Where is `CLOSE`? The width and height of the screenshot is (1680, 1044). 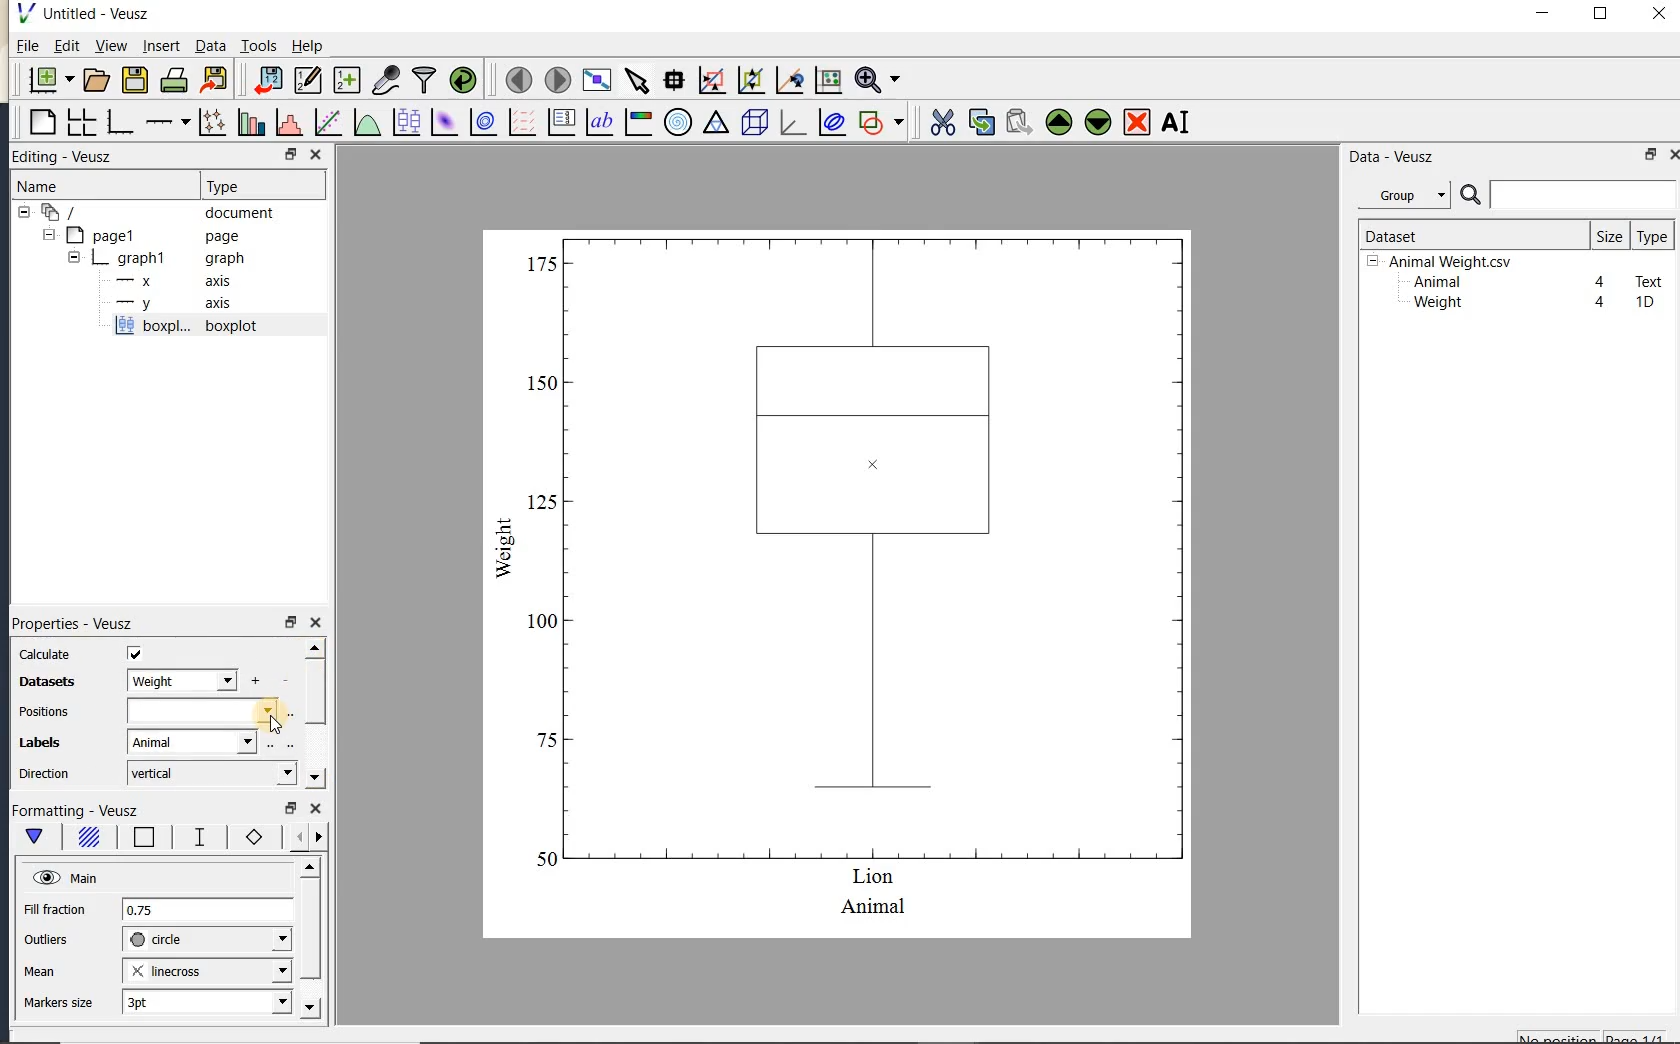
CLOSE is located at coordinates (315, 154).